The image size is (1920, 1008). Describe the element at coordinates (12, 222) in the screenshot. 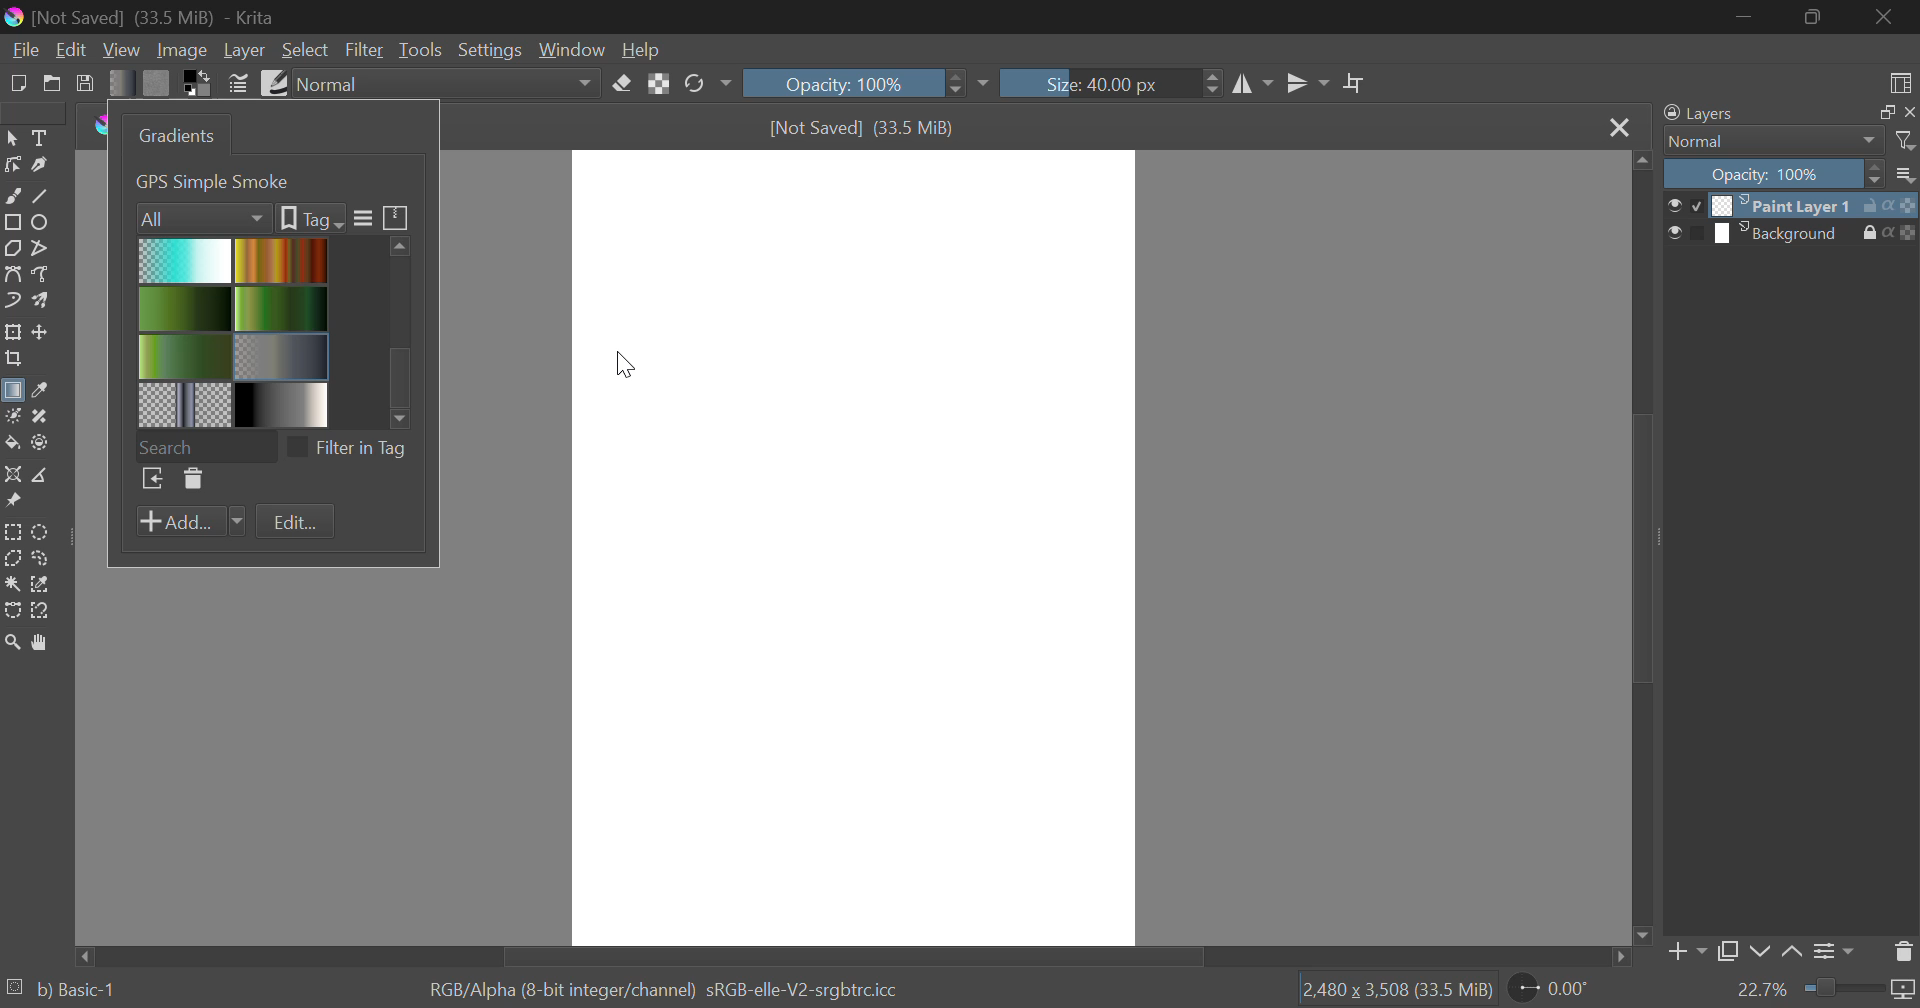

I see `Rectangle` at that location.